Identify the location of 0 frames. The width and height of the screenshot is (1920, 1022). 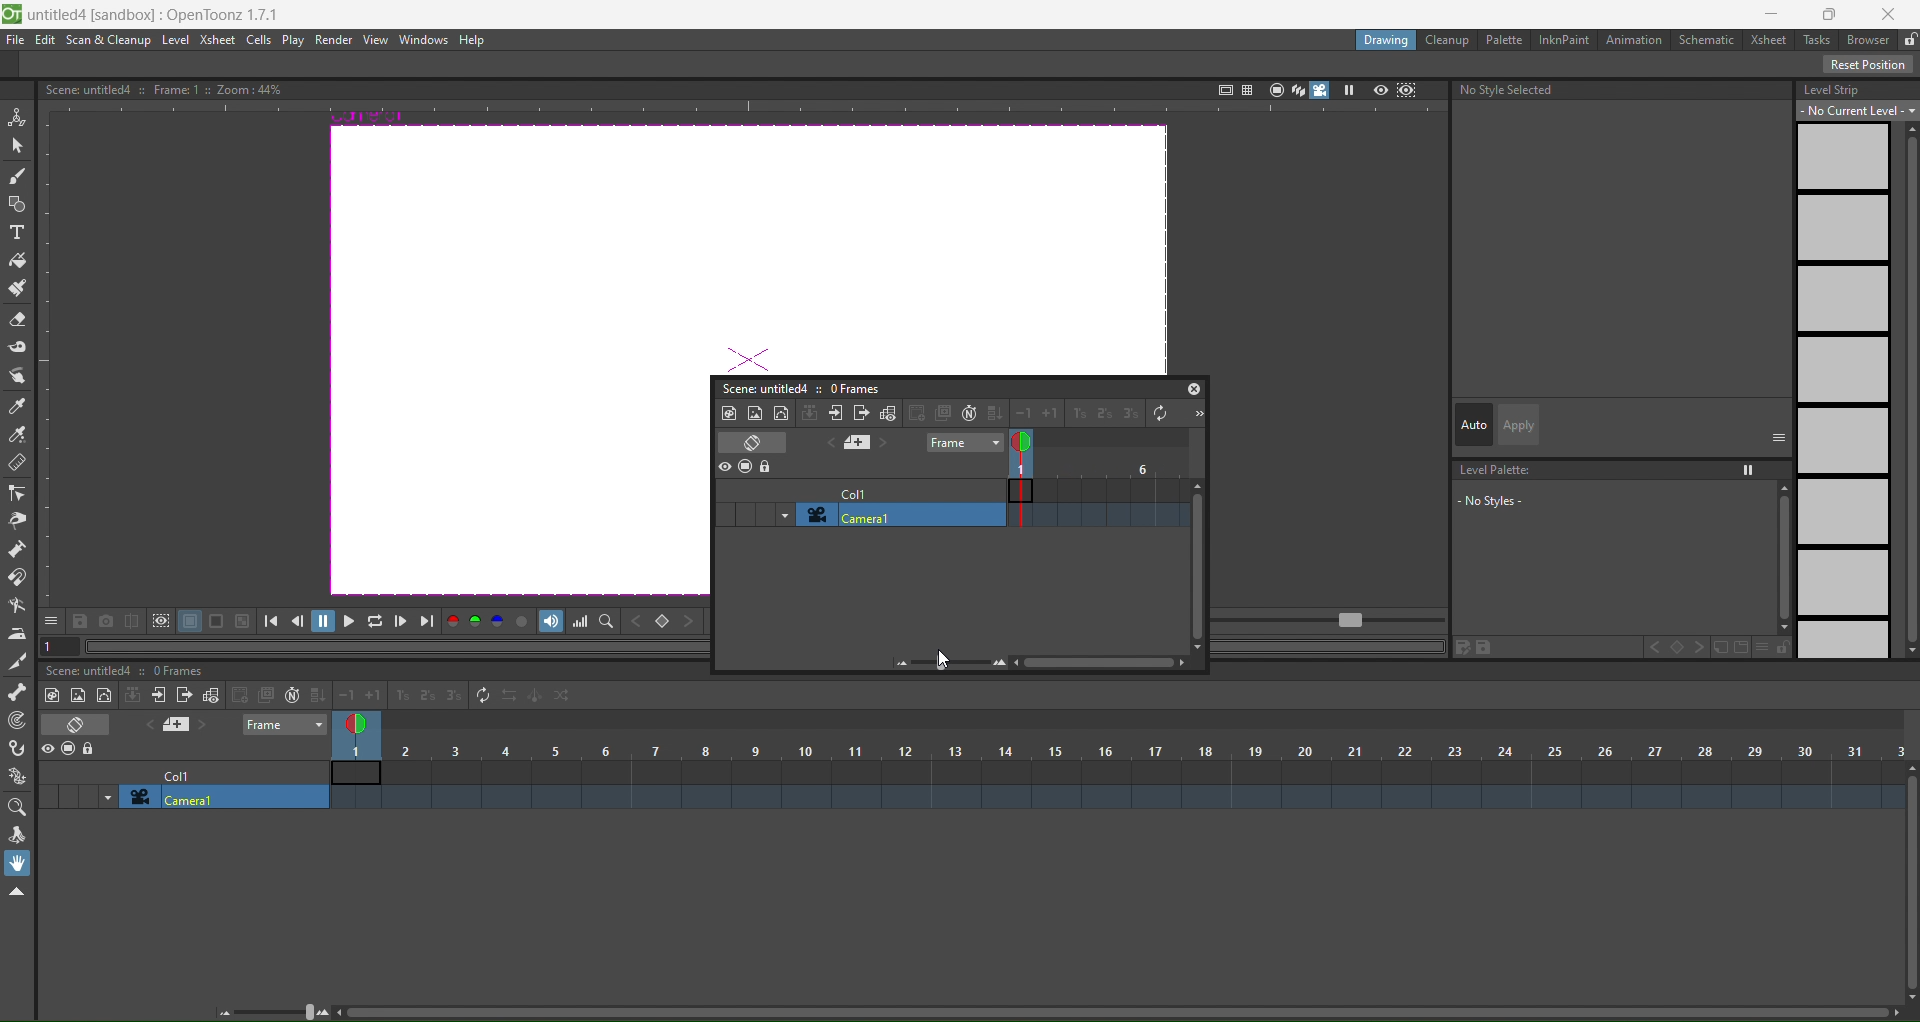
(854, 388).